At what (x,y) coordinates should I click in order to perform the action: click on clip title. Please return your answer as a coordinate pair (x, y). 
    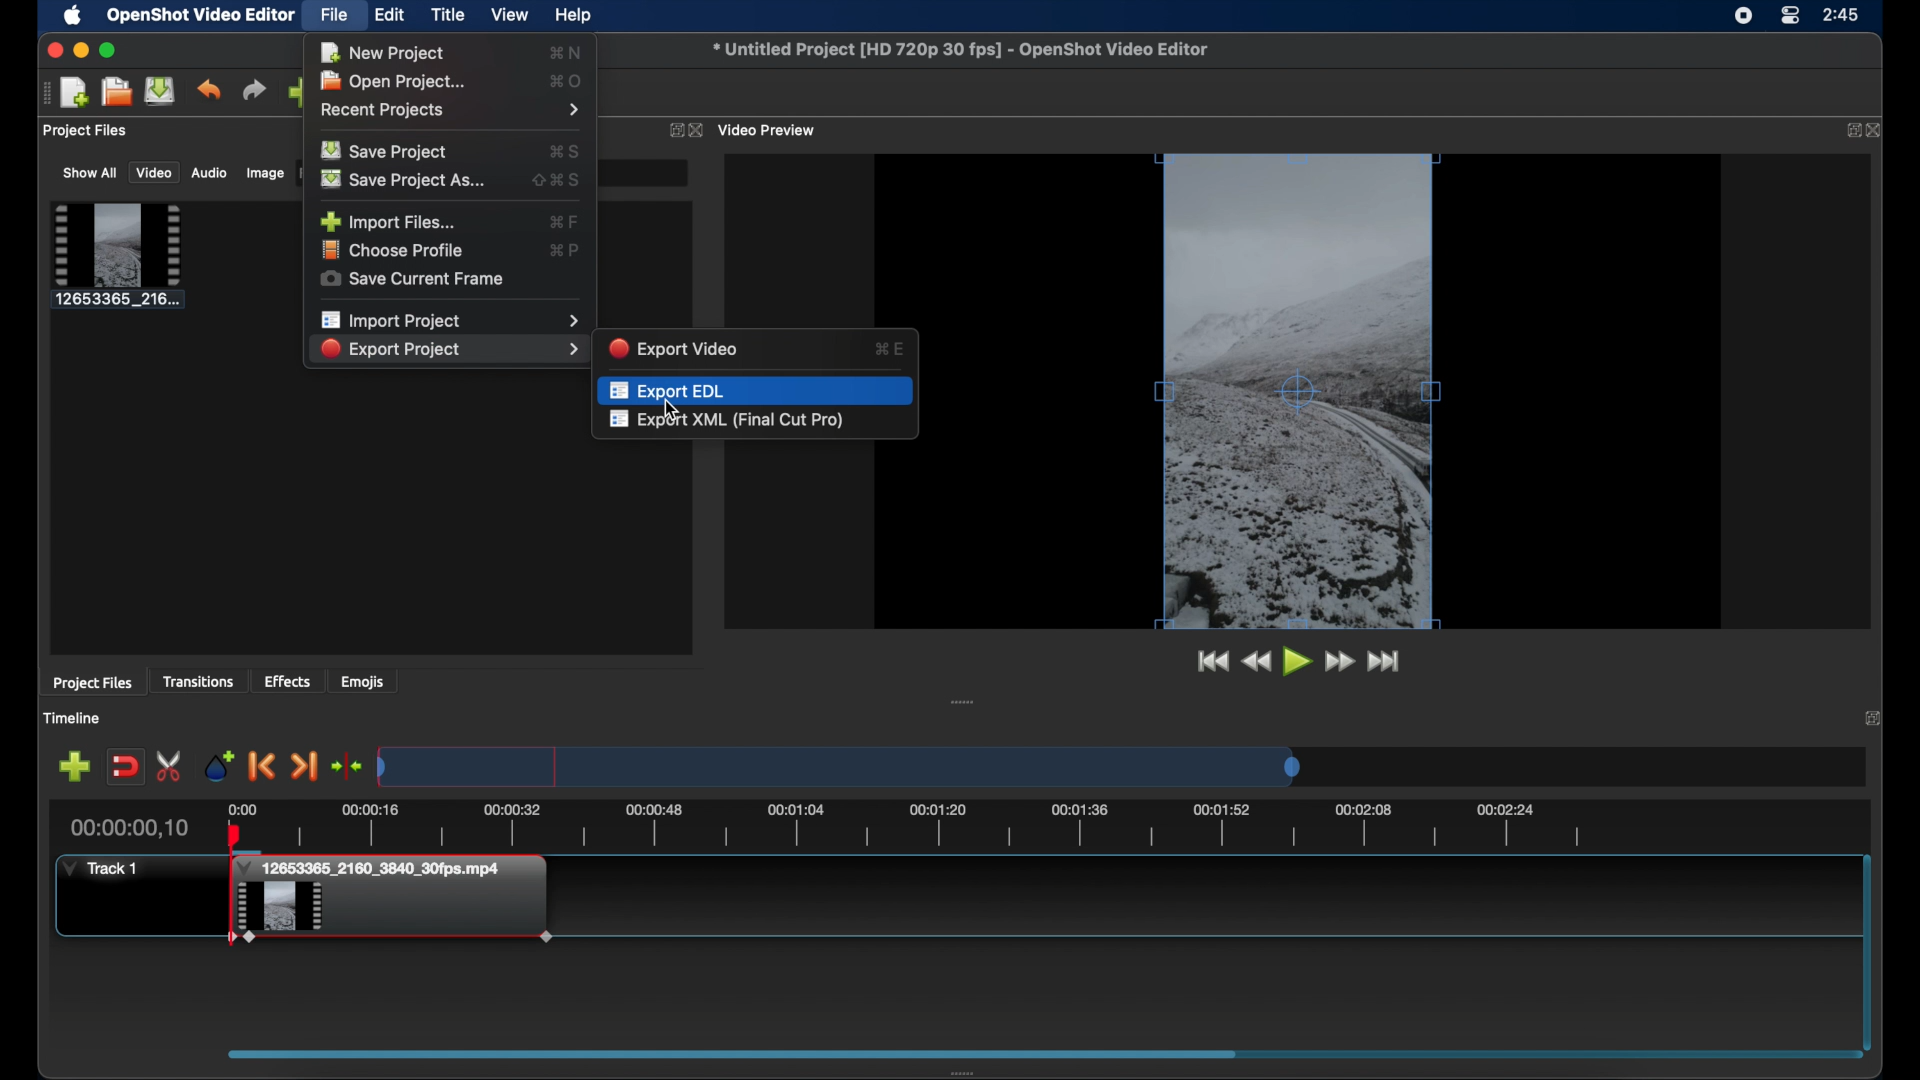
    Looking at the image, I should click on (376, 868).